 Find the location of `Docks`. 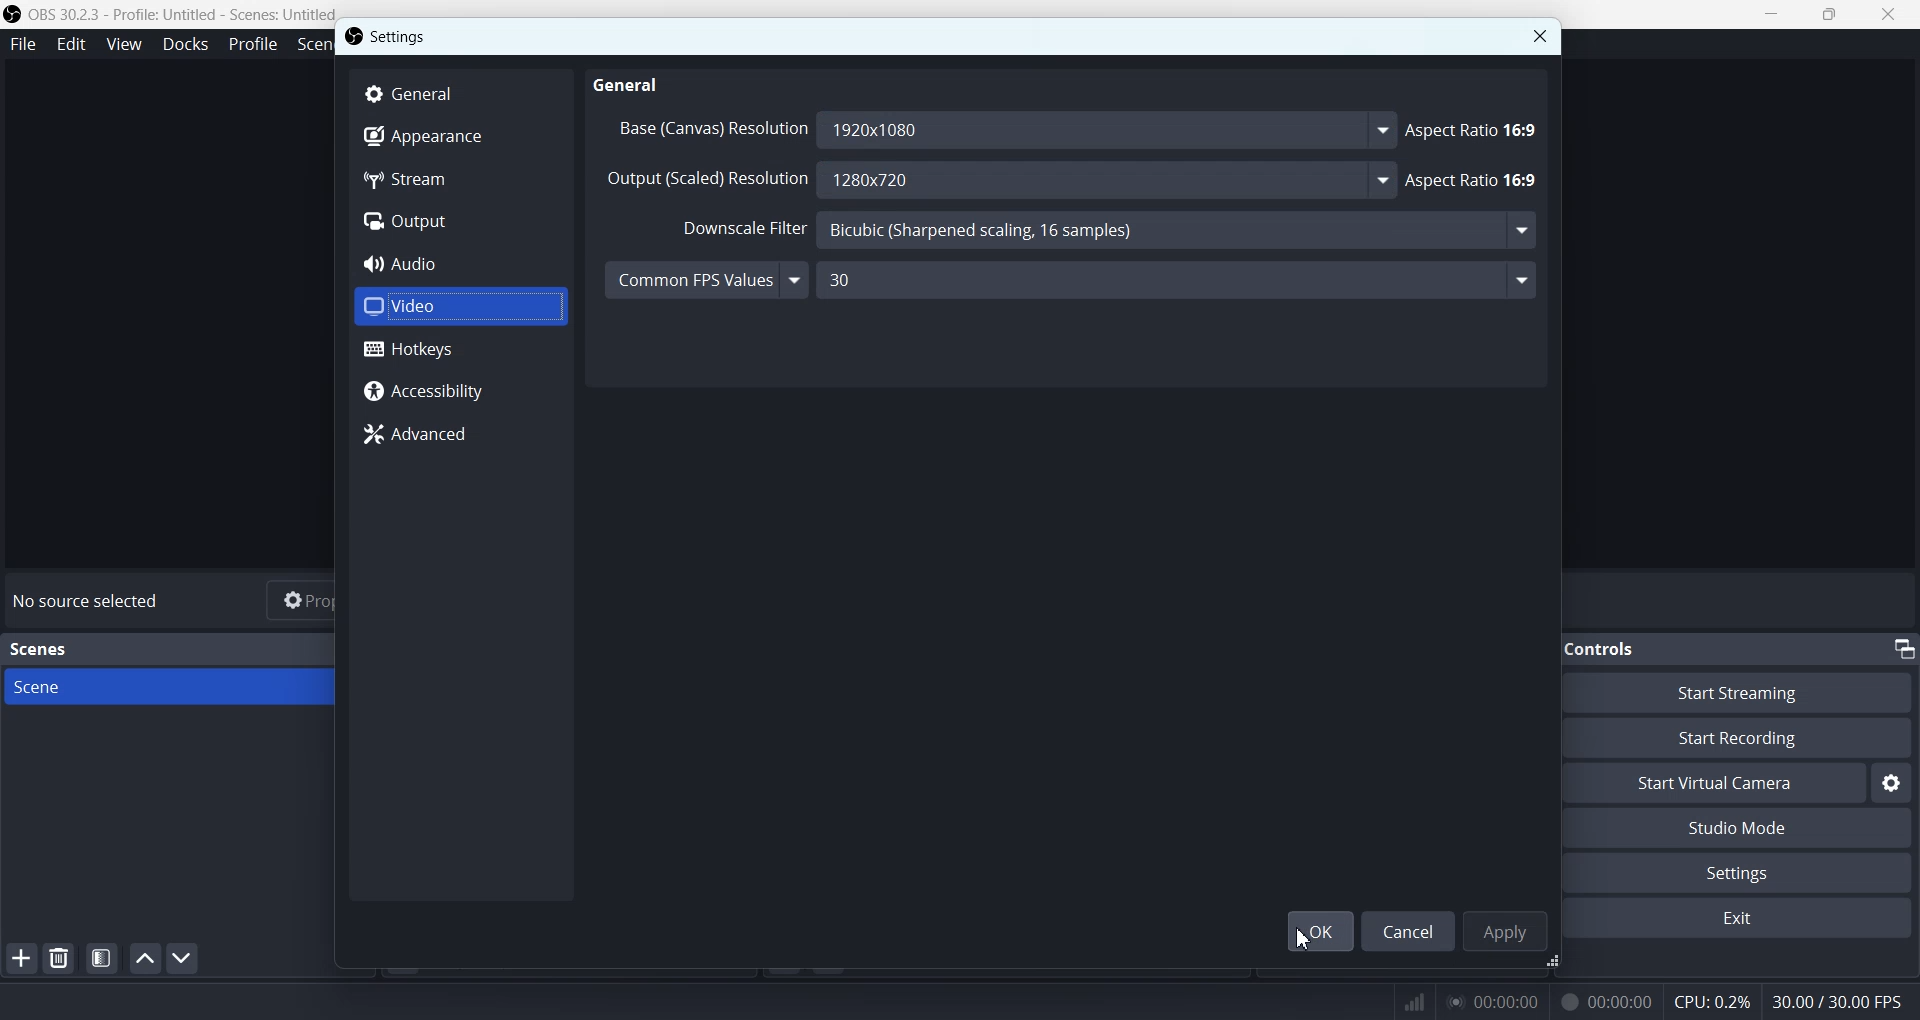

Docks is located at coordinates (185, 45).